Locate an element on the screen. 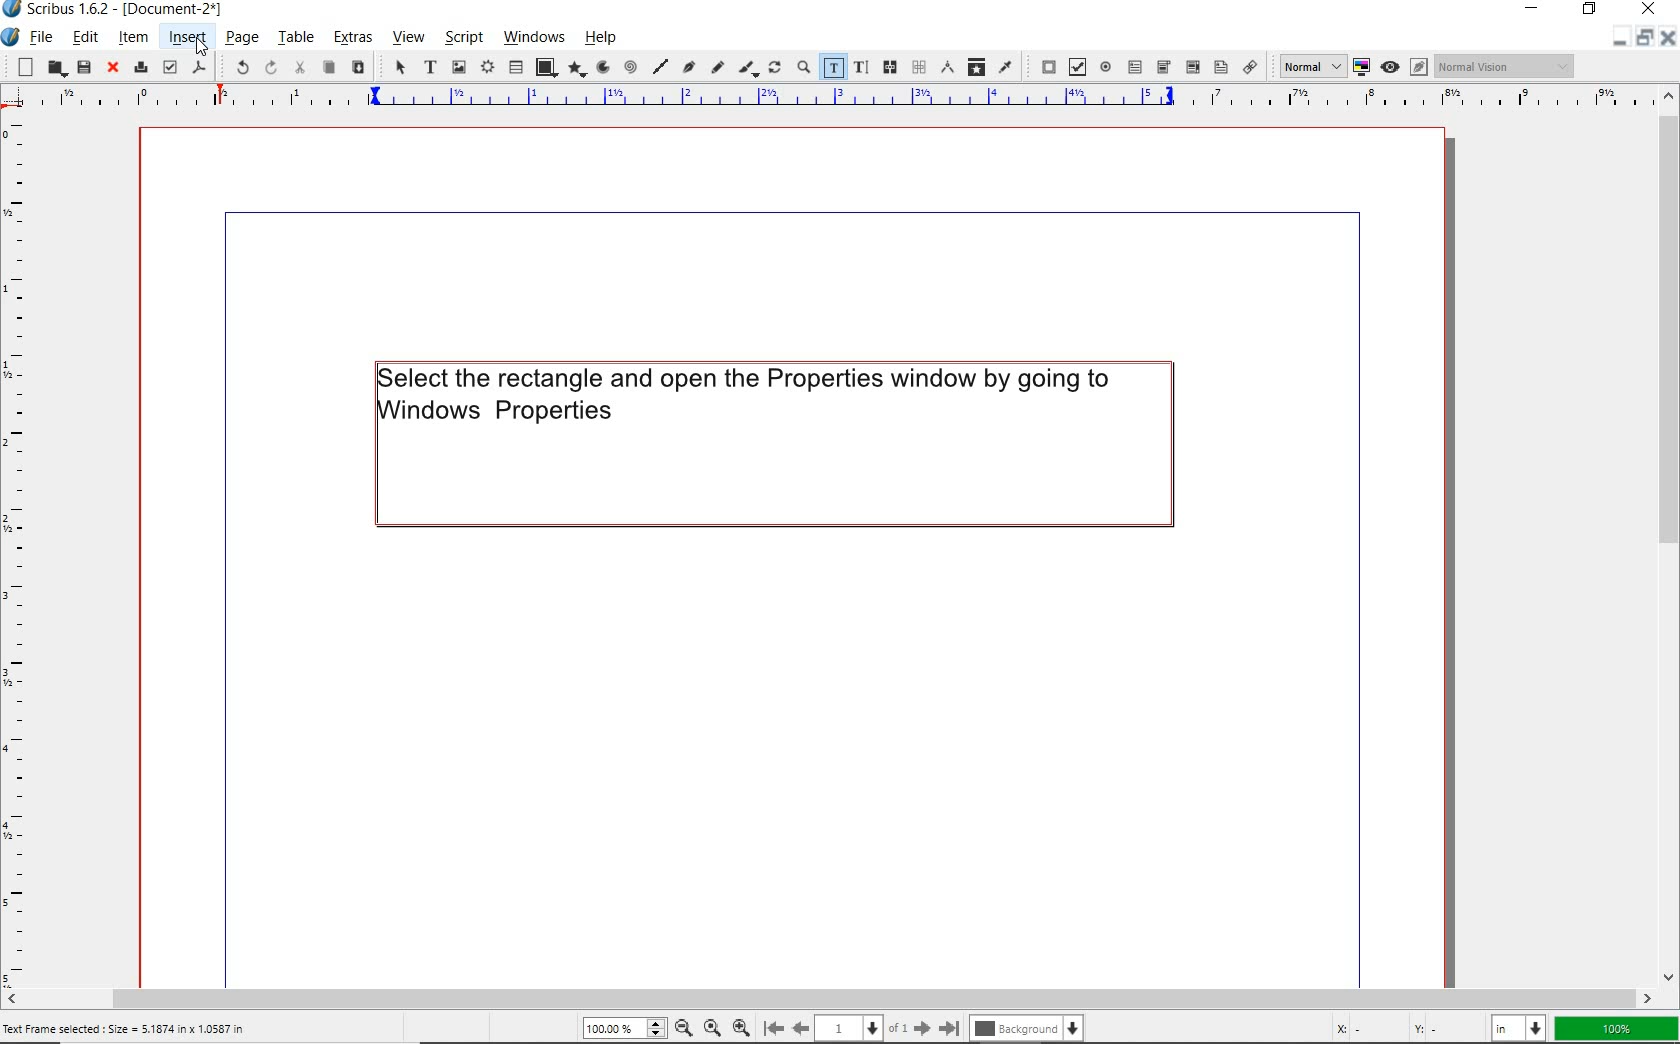  minimize is located at coordinates (1535, 7).